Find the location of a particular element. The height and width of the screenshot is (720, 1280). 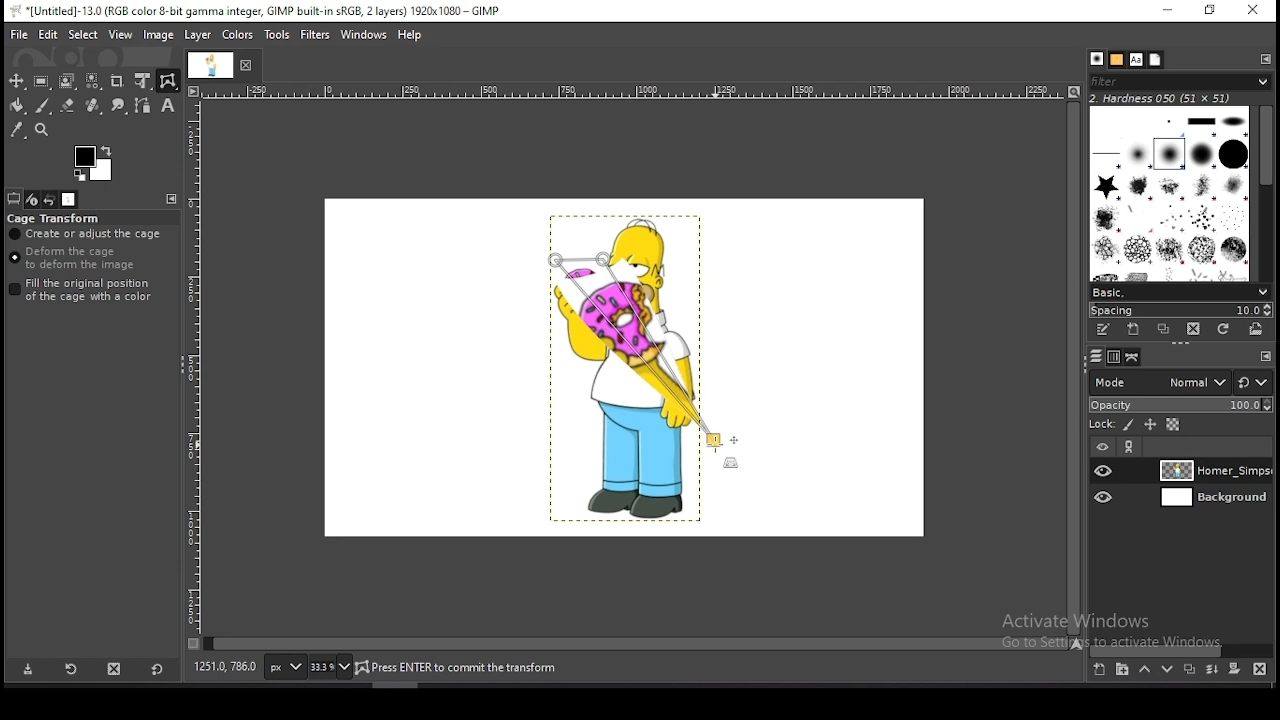

paintbrush tool is located at coordinates (42, 106).